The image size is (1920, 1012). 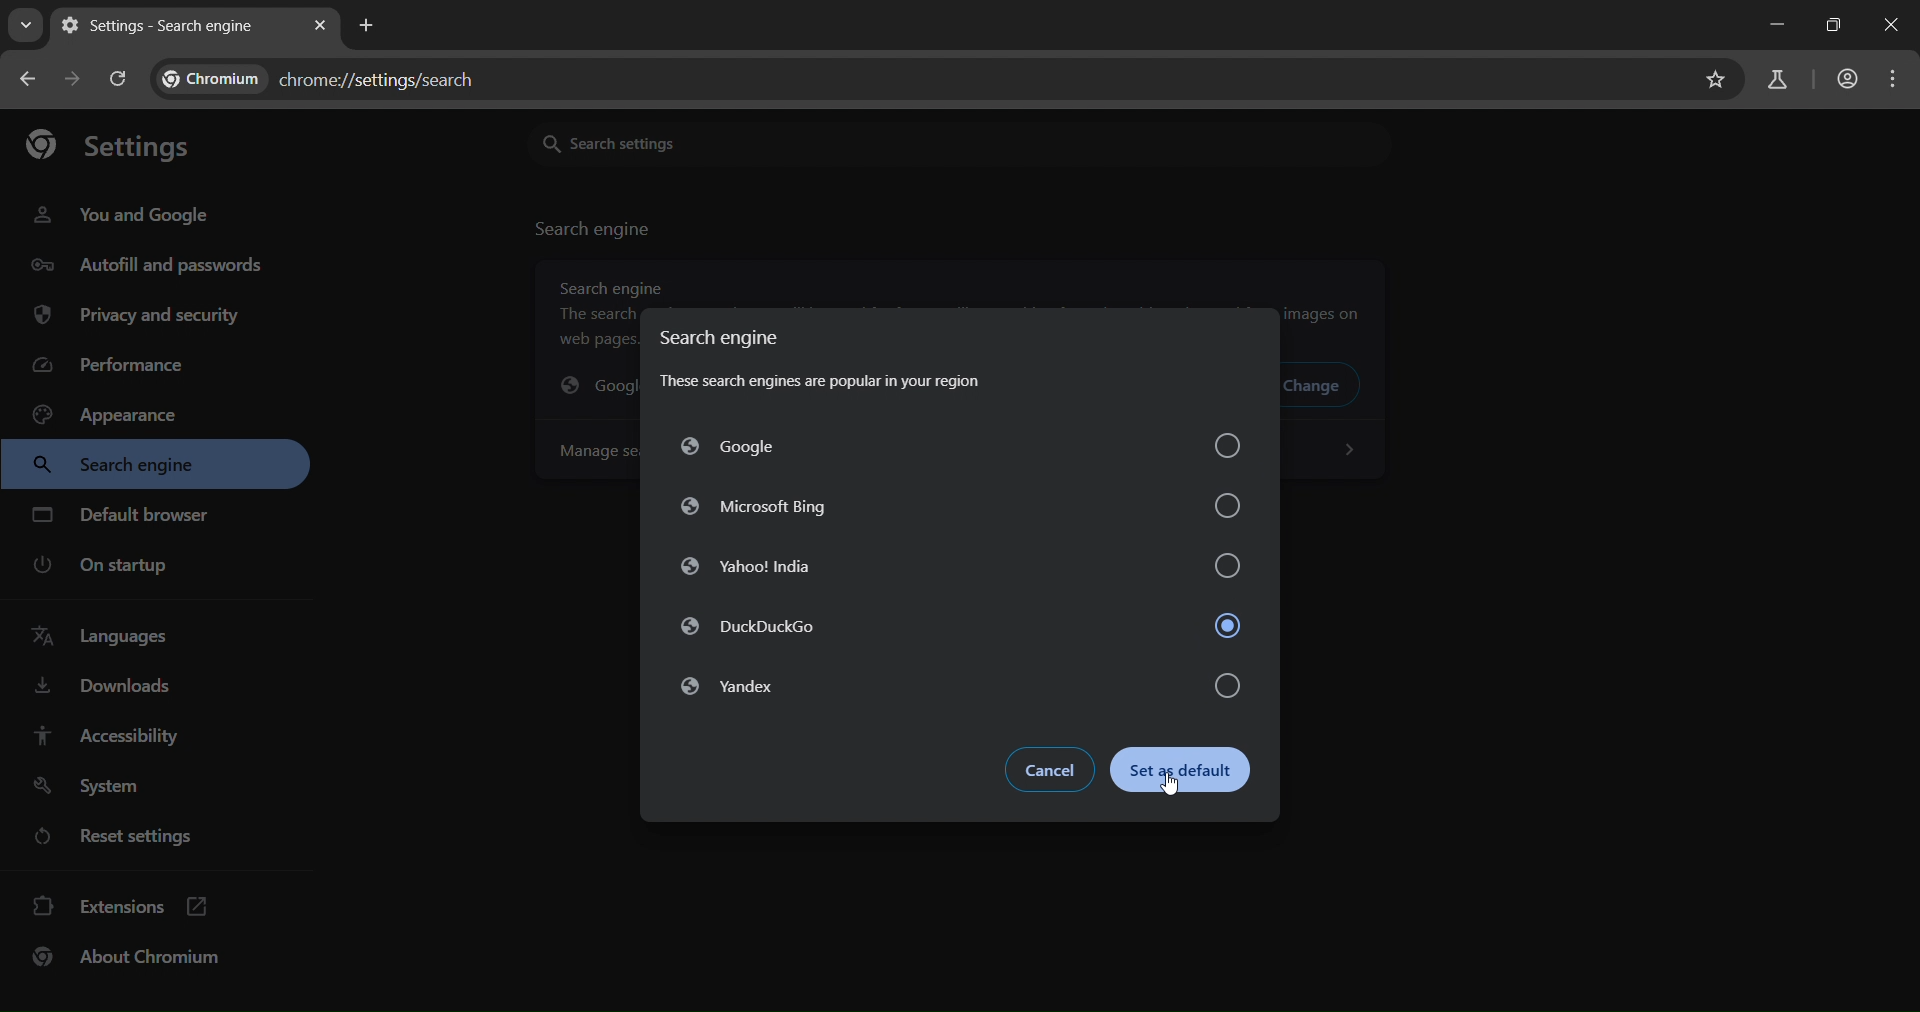 What do you see at coordinates (120, 80) in the screenshot?
I see `reload page` at bounding box center [120, 80].